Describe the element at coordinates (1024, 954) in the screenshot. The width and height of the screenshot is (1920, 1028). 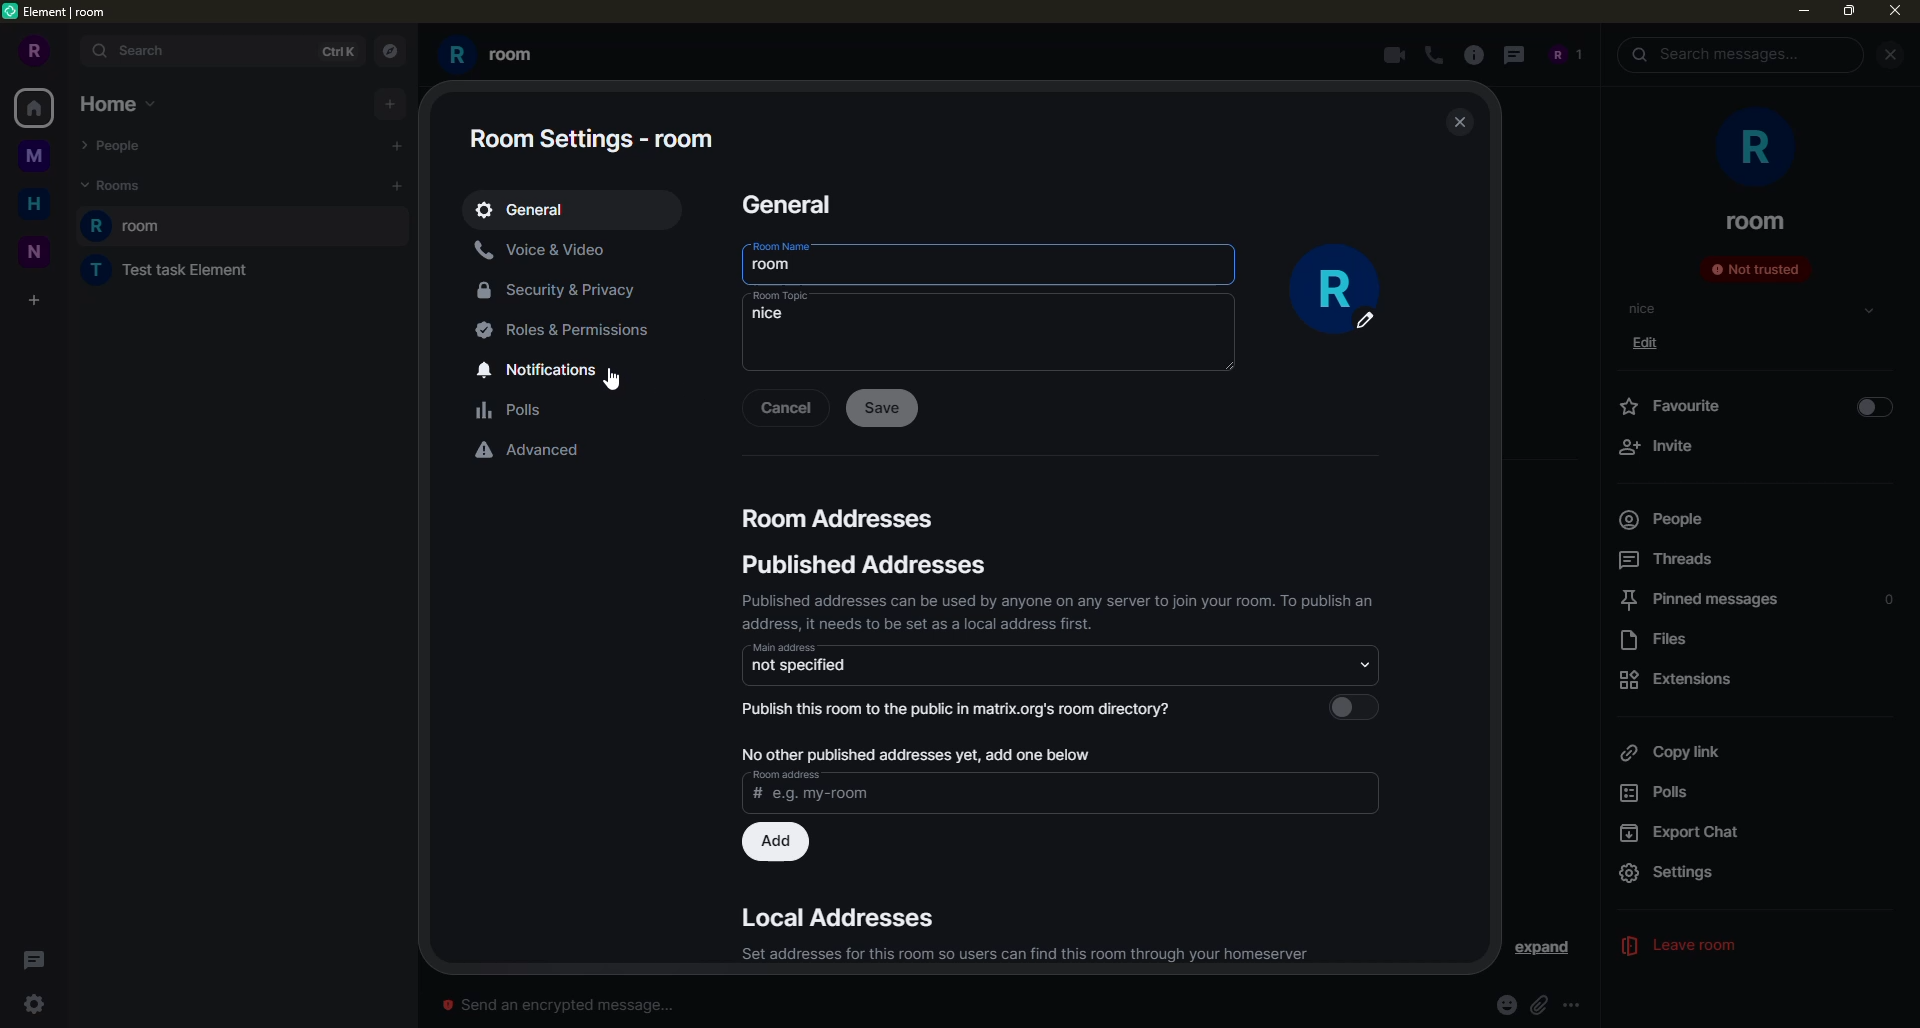
I see `info` at that location.